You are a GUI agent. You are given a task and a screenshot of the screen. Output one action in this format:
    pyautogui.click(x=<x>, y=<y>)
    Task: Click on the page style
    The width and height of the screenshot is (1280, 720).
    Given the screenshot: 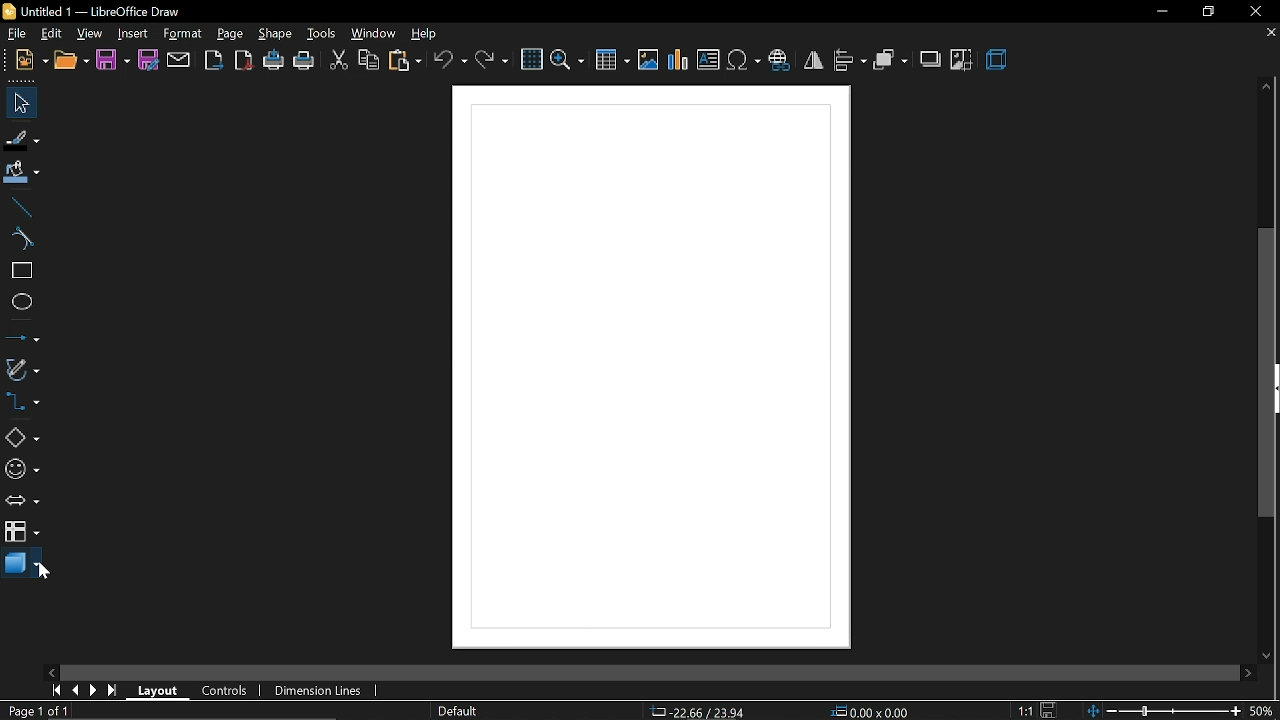 What is the action you would take?
    pyautogui.click(x=458, y=711)
    